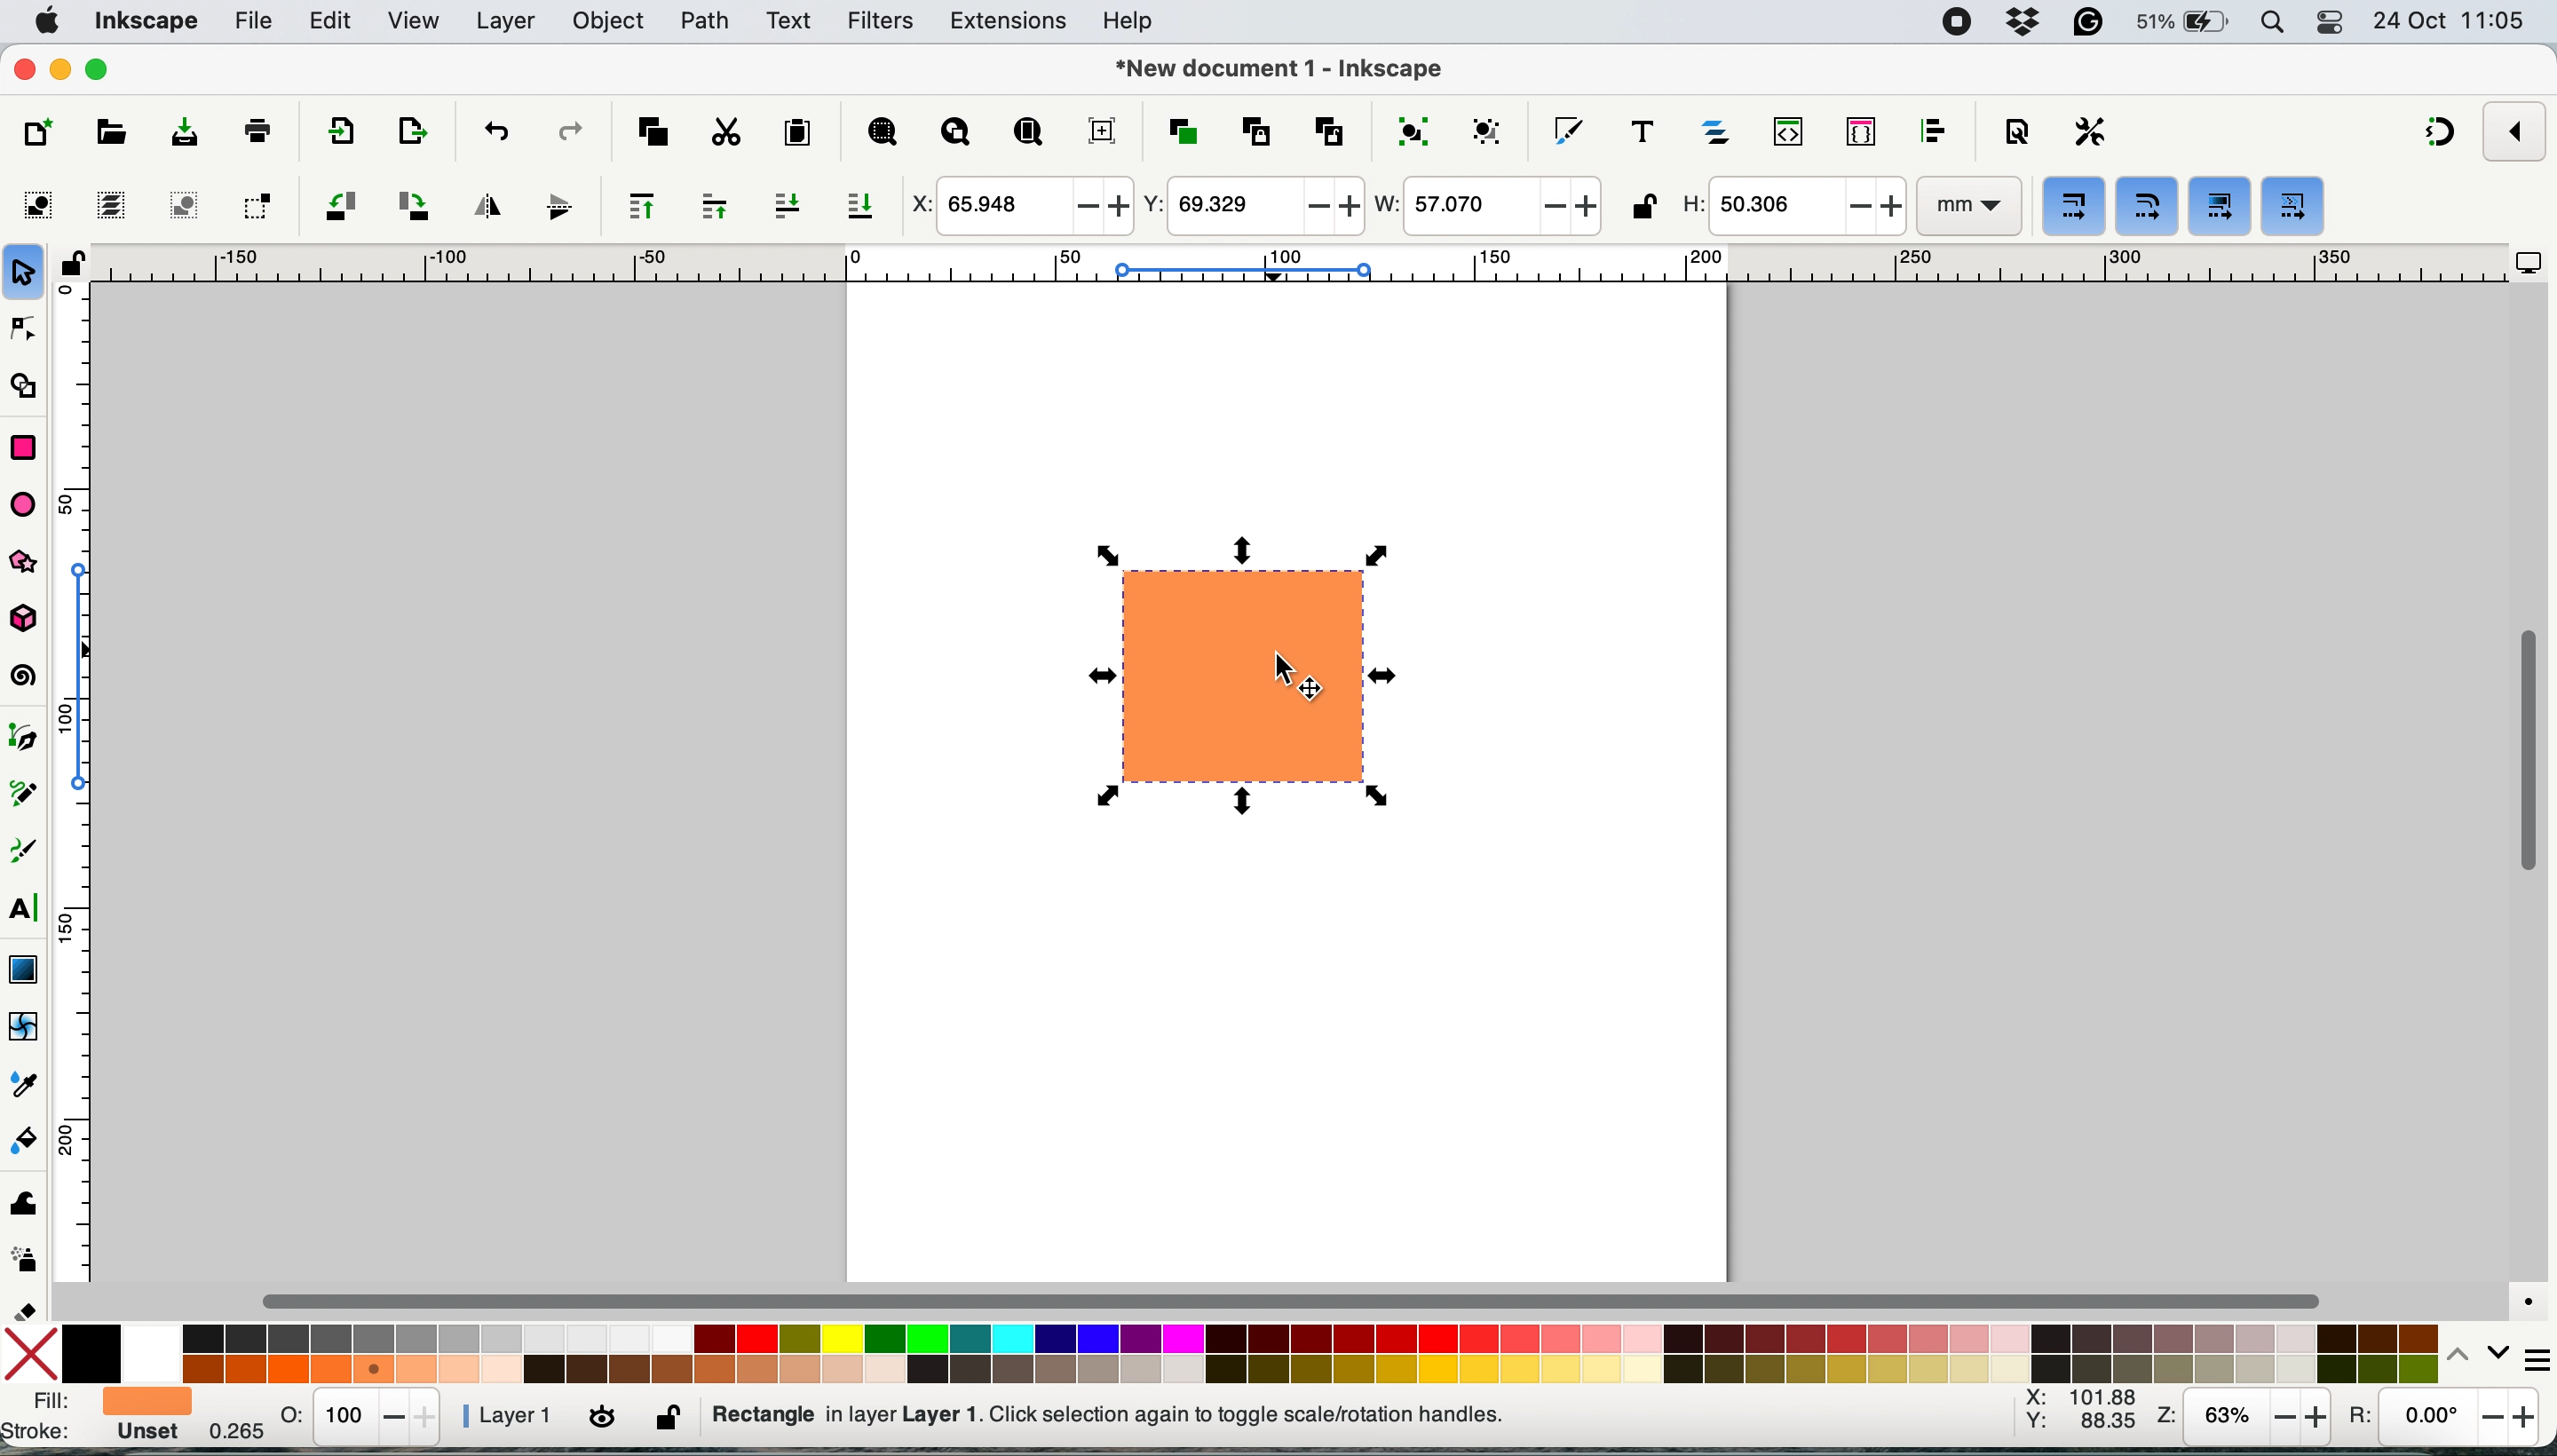 The height and width of the screenshot is (1456, 2557). I want to click on no objects selected, so click(1236, 1415).